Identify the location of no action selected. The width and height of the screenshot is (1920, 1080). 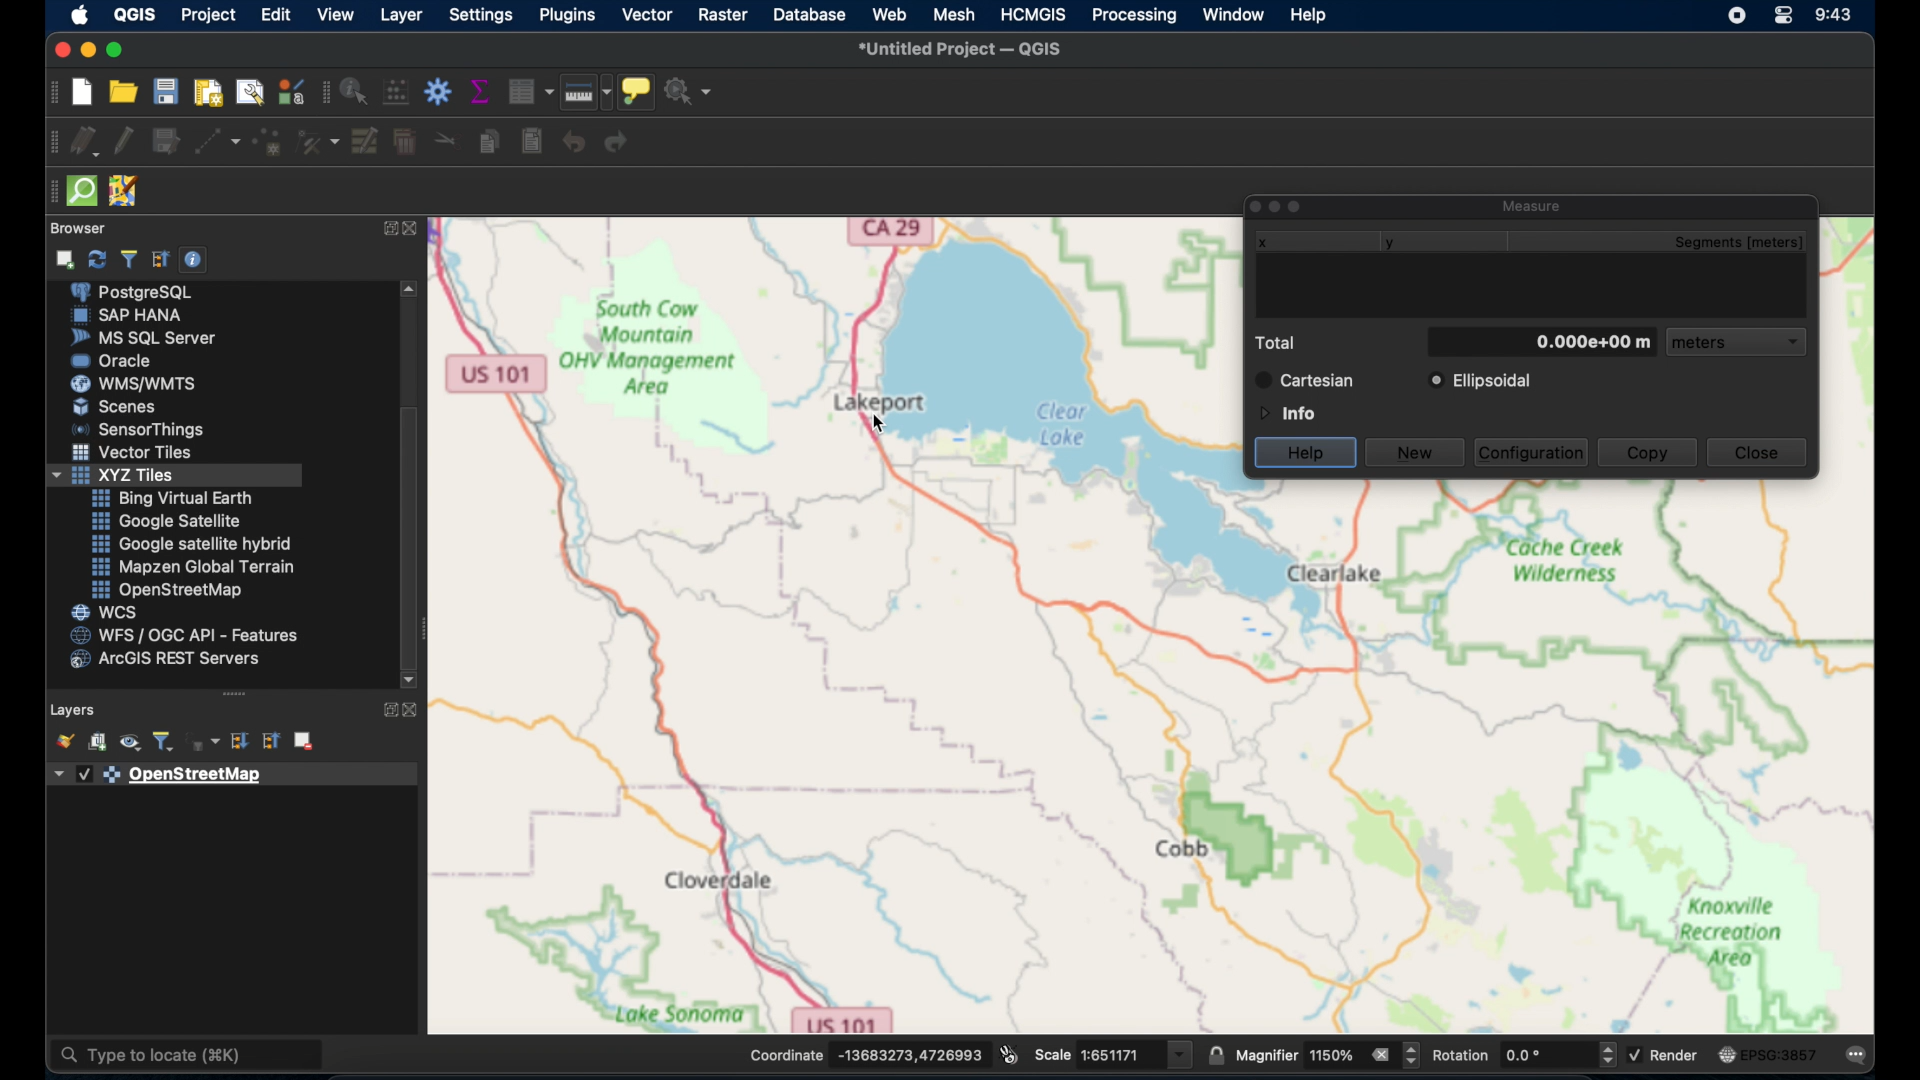
(691, 91).